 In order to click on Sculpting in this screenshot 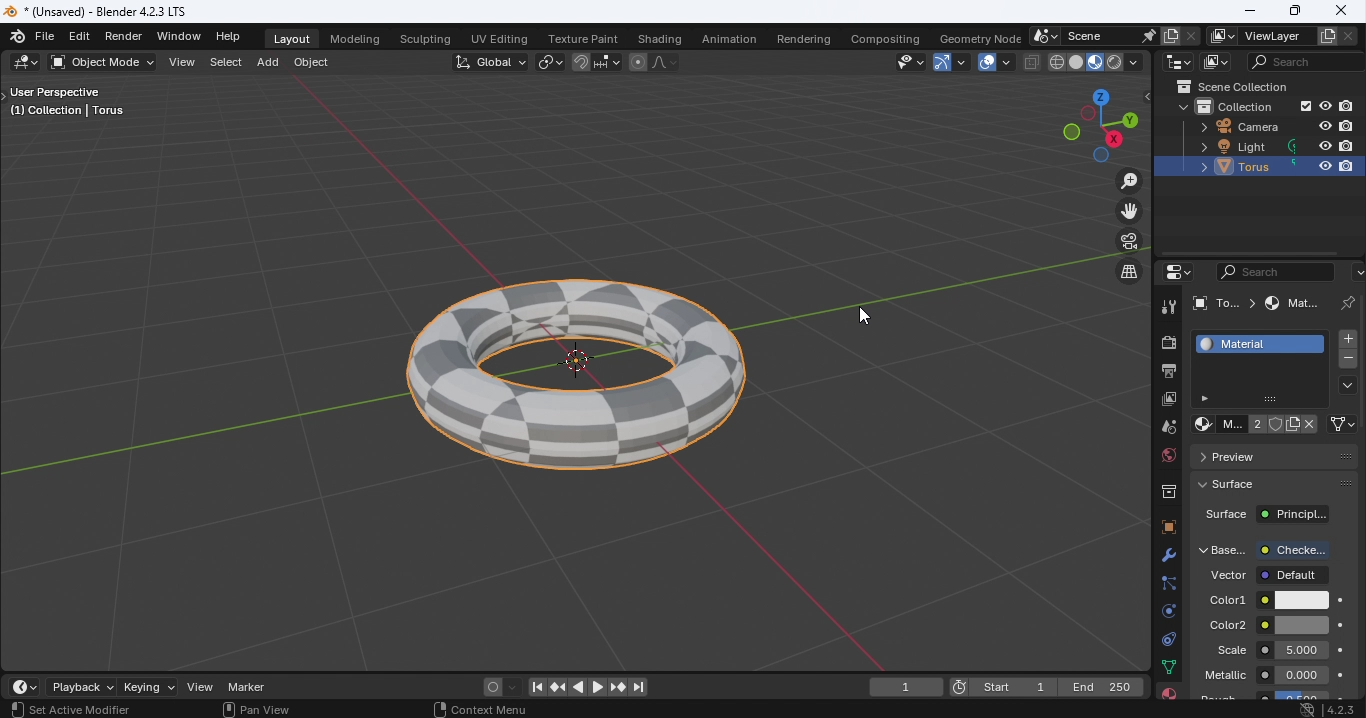, I will do `click(424, 39)`.